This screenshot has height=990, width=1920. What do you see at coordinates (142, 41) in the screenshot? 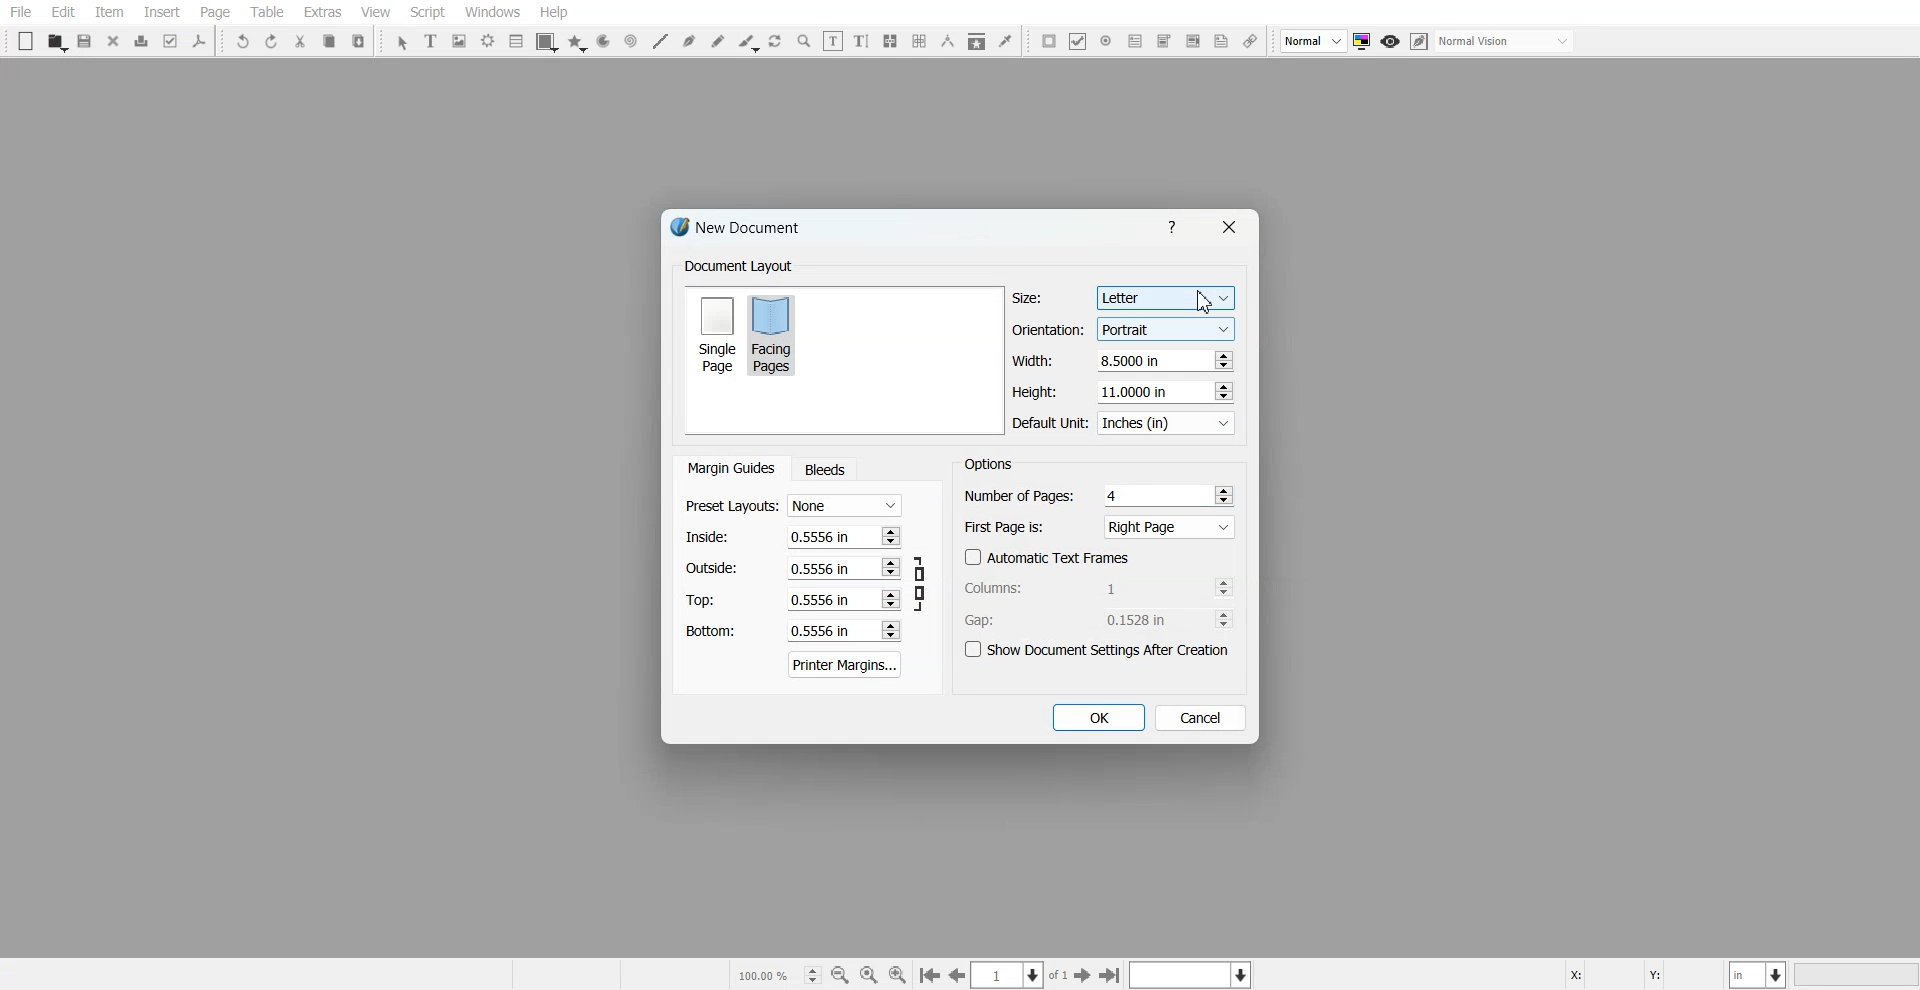
I see `Print` at bounding box center [142, 41].